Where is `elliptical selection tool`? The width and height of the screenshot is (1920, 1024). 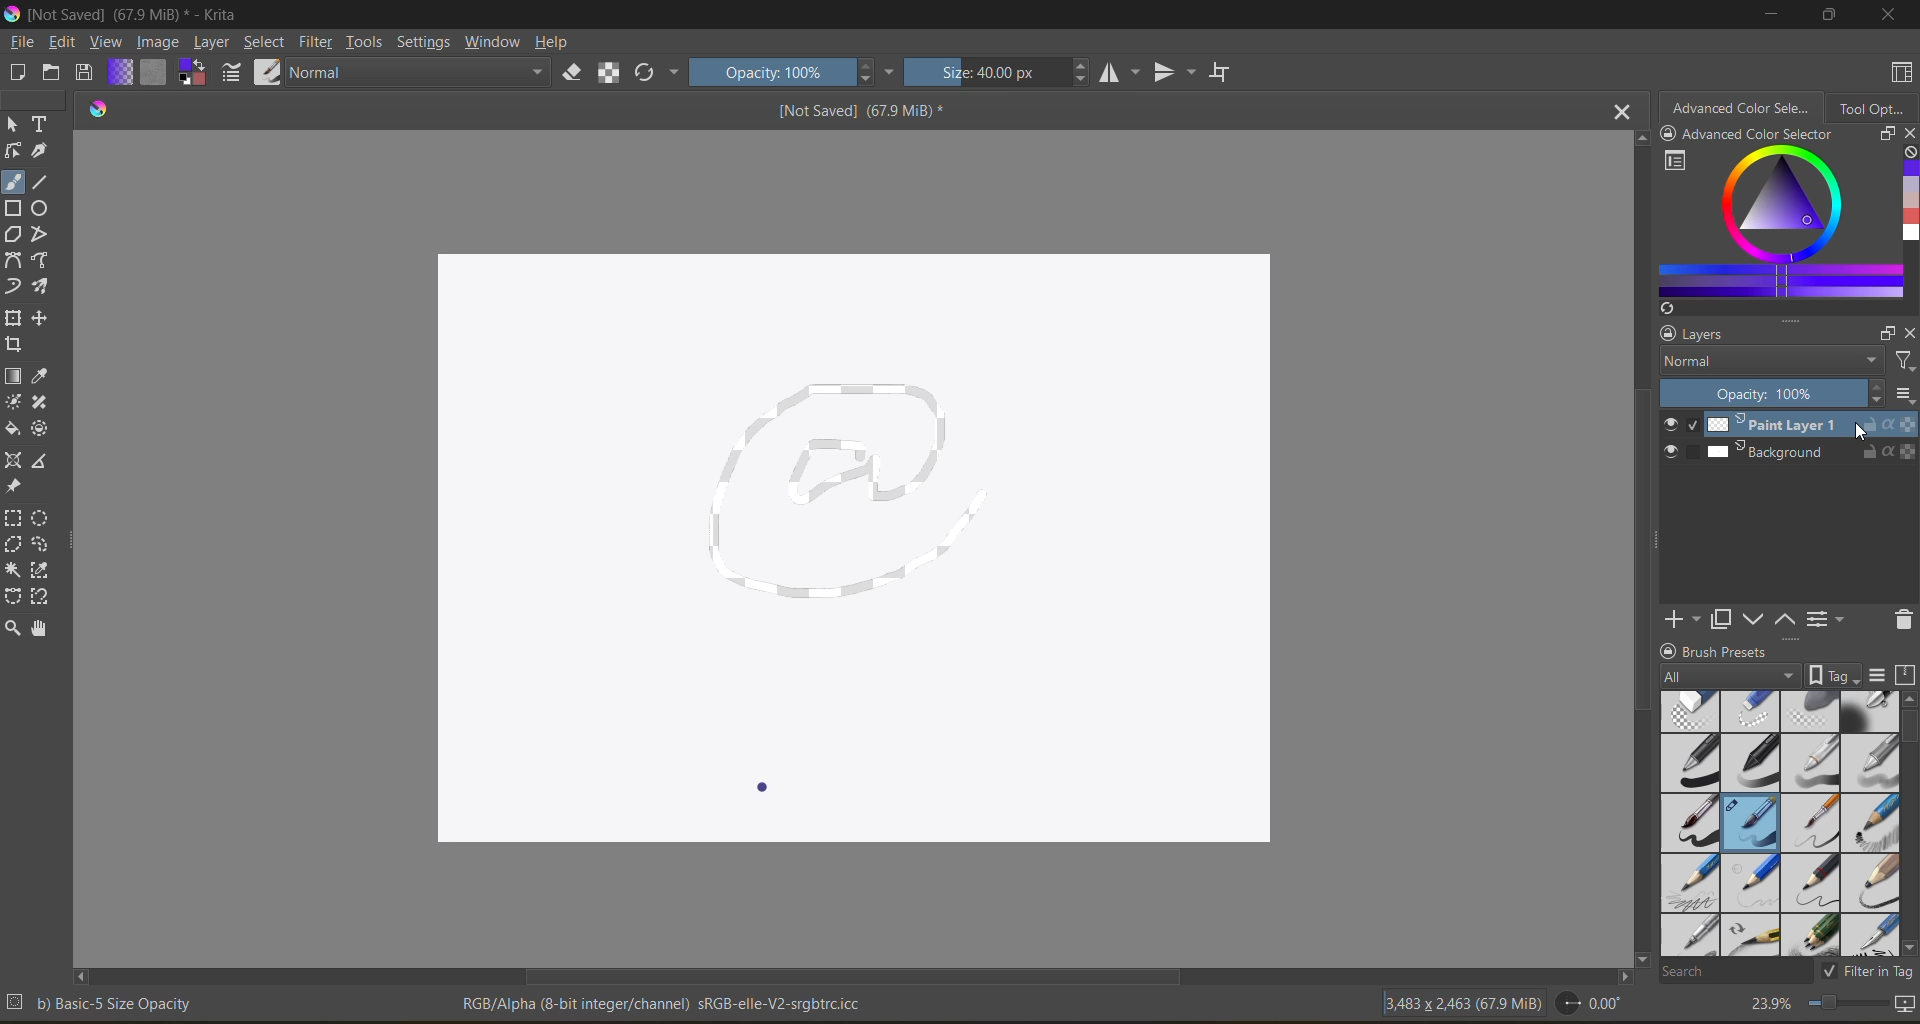
elliptical selection tool is located at coordinates (41, 517).